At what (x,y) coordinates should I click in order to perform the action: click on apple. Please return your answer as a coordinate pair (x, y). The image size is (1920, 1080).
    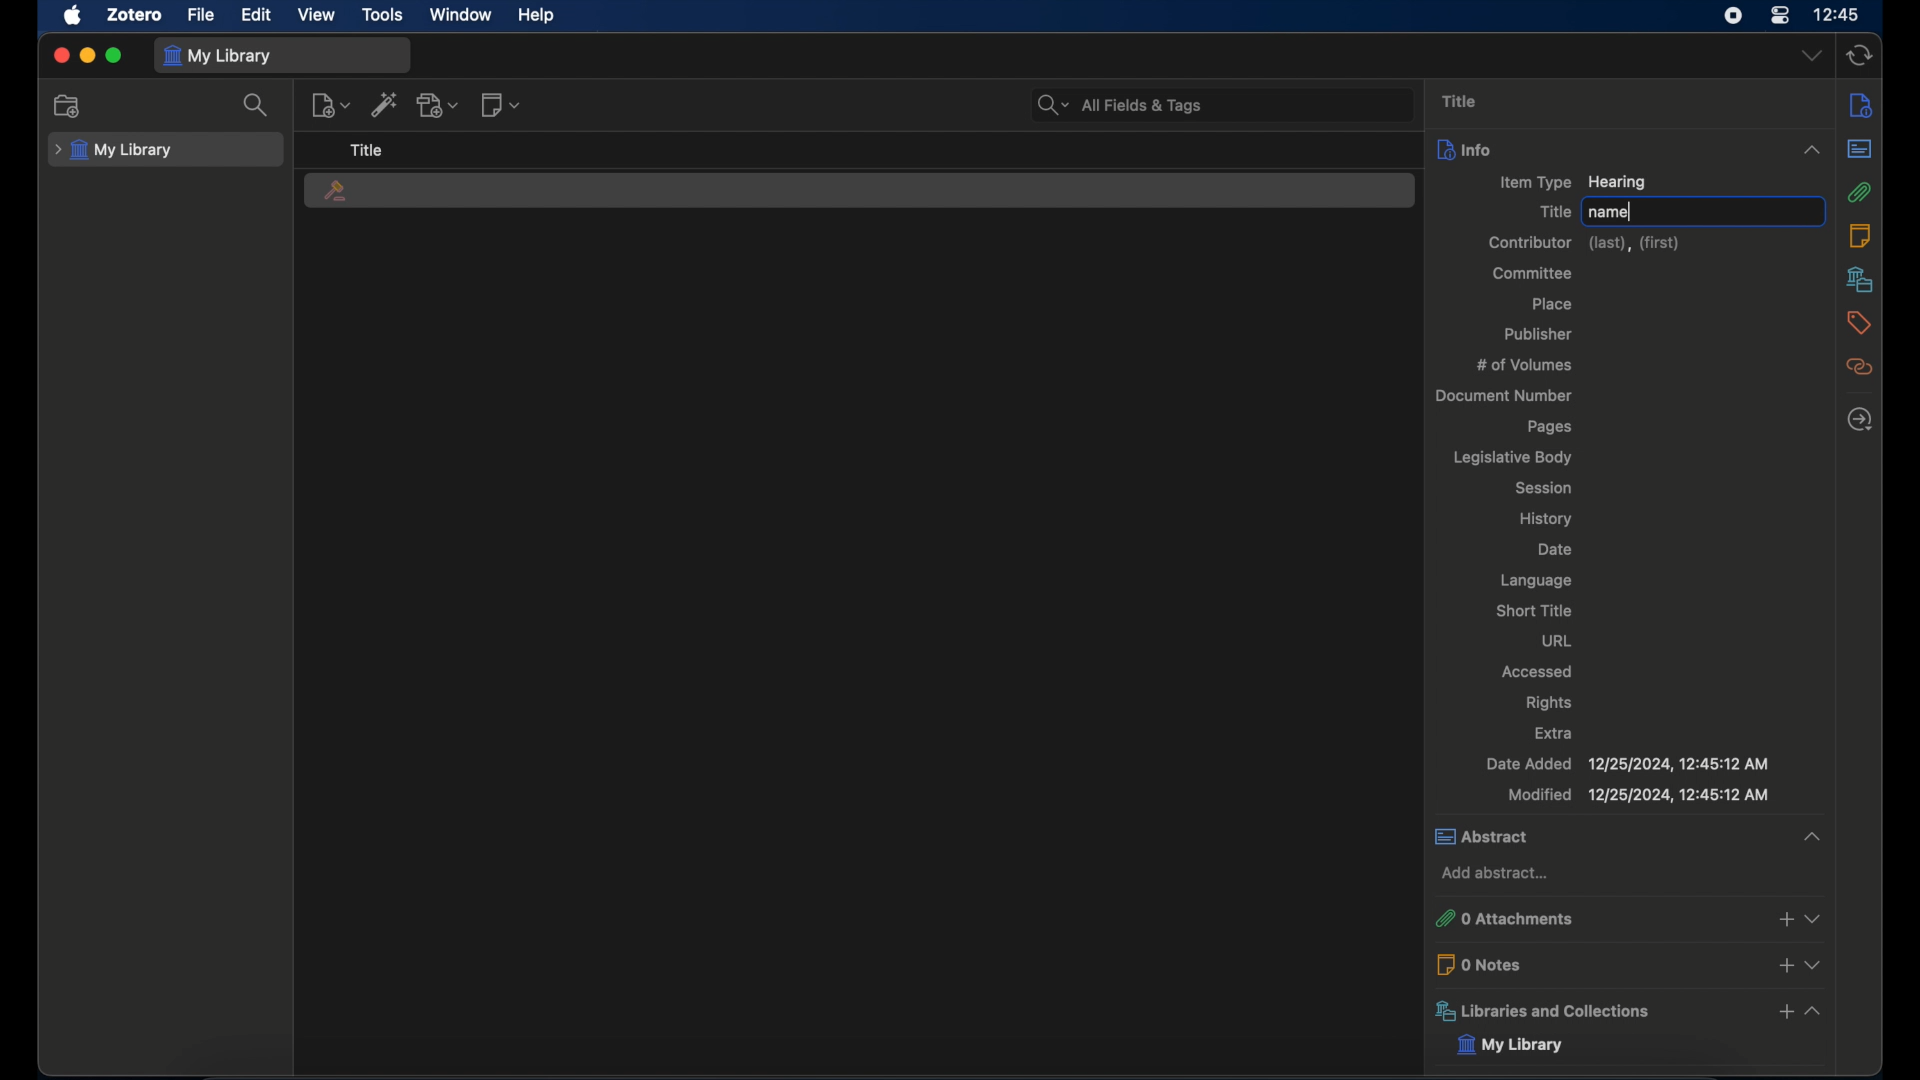
    Looking at the image, I should click on (74, 15).